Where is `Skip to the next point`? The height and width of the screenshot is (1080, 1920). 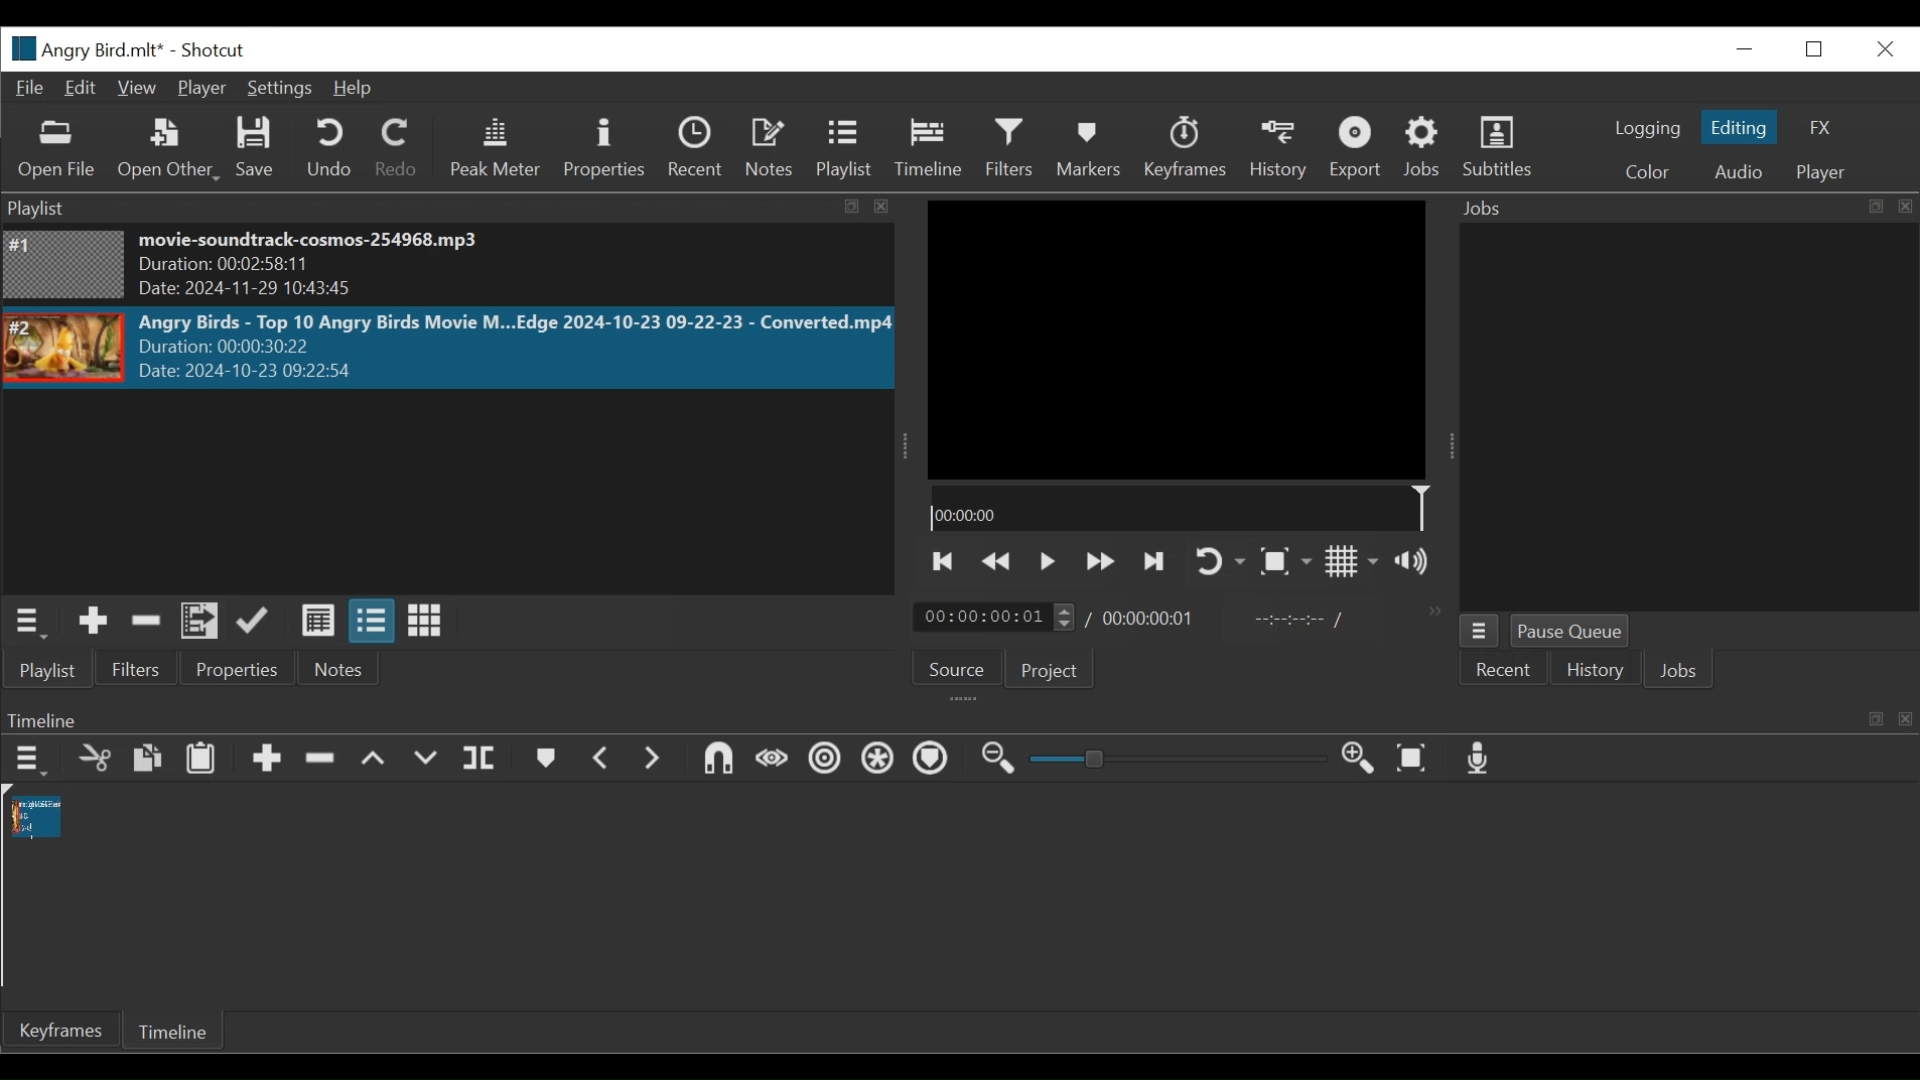 Skip to the next point is located at coordinates (945, 562).